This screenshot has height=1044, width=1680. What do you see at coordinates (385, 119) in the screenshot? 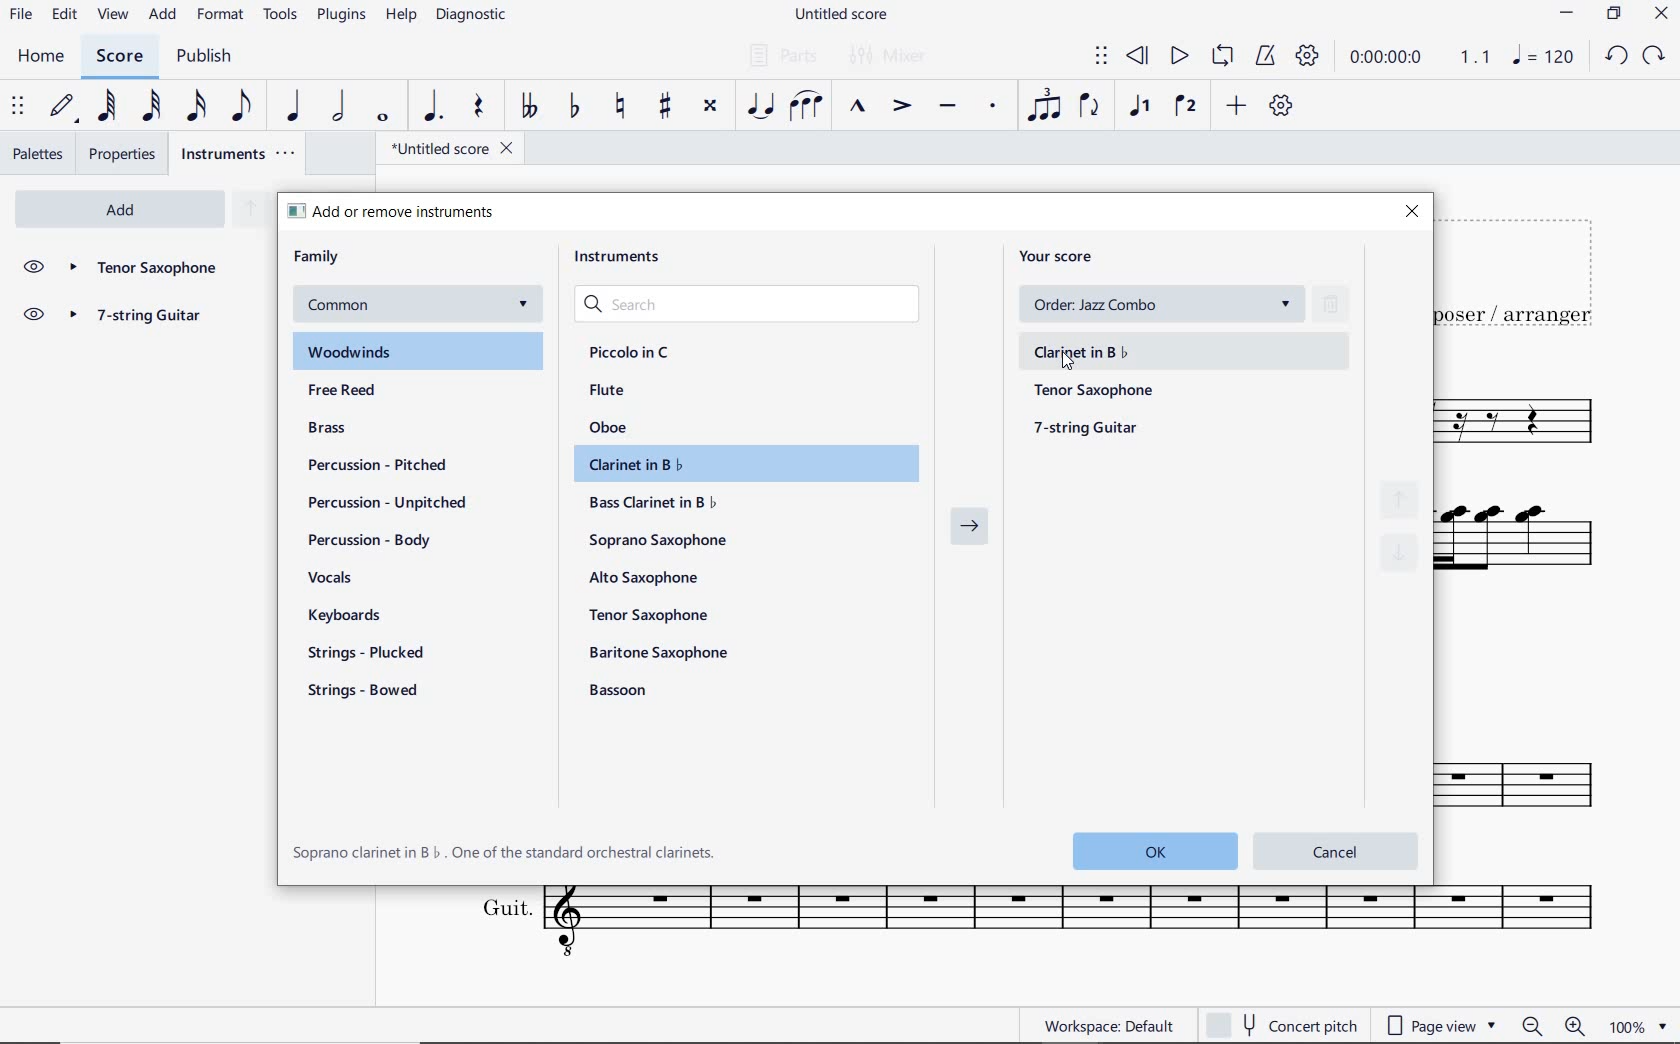
I see `WHOLE NOTE` at bounding box center [385, 119].